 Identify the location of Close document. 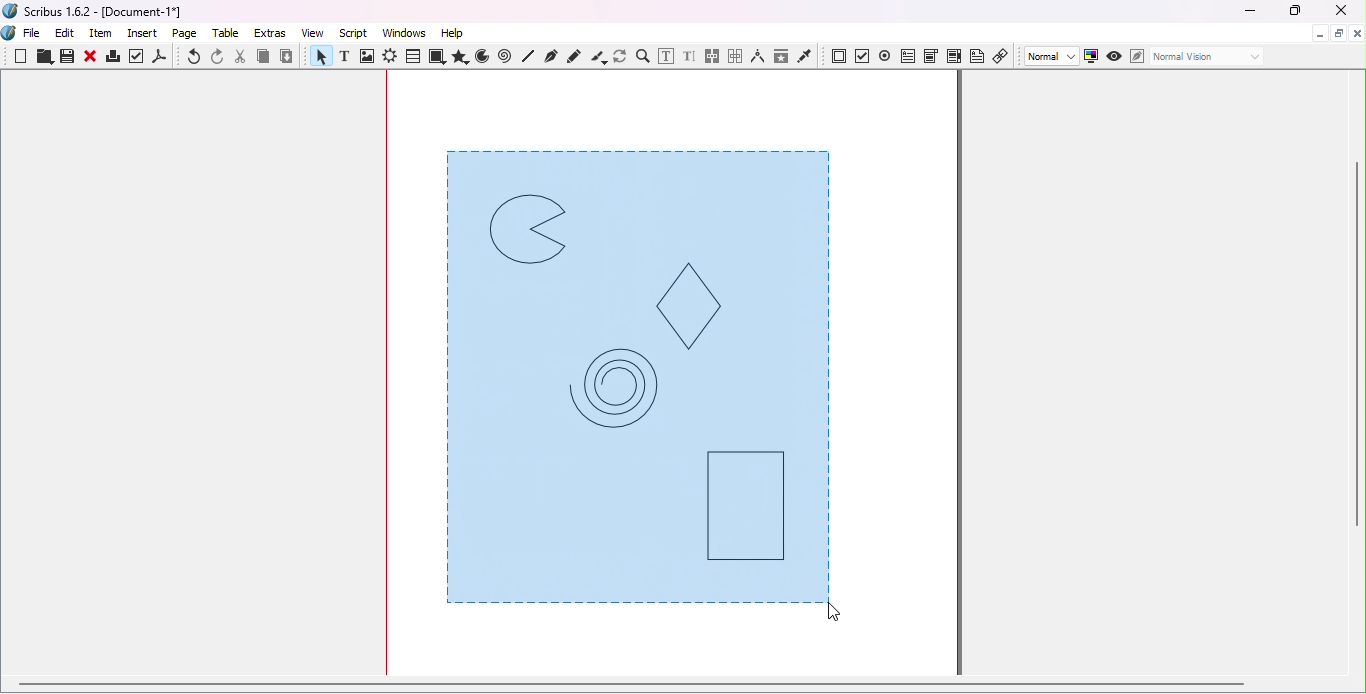
(1357, 34).